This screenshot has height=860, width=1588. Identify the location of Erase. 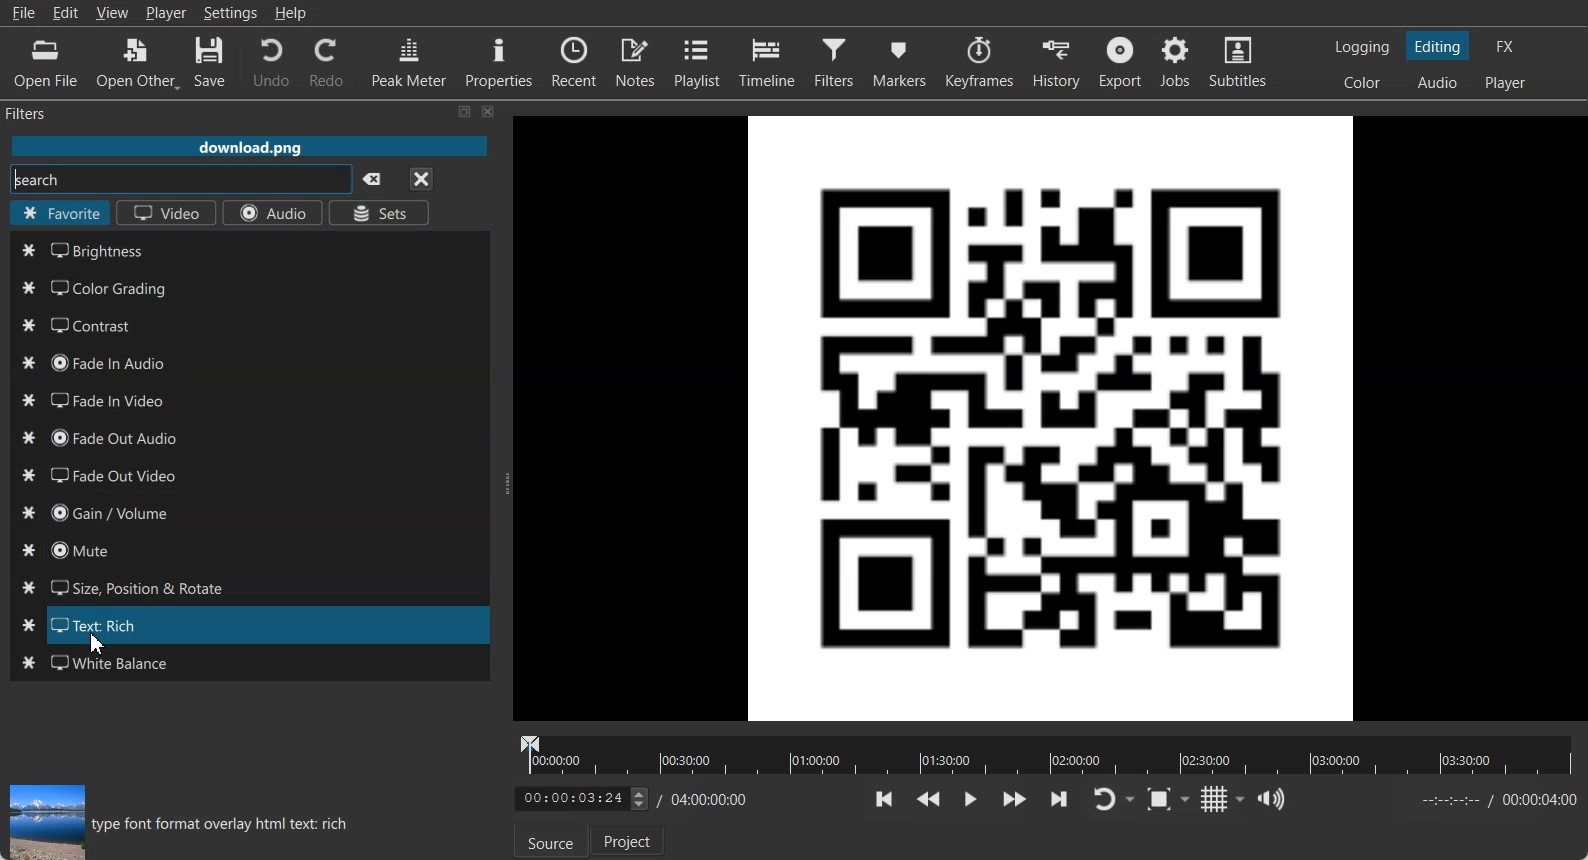
(372, 178).